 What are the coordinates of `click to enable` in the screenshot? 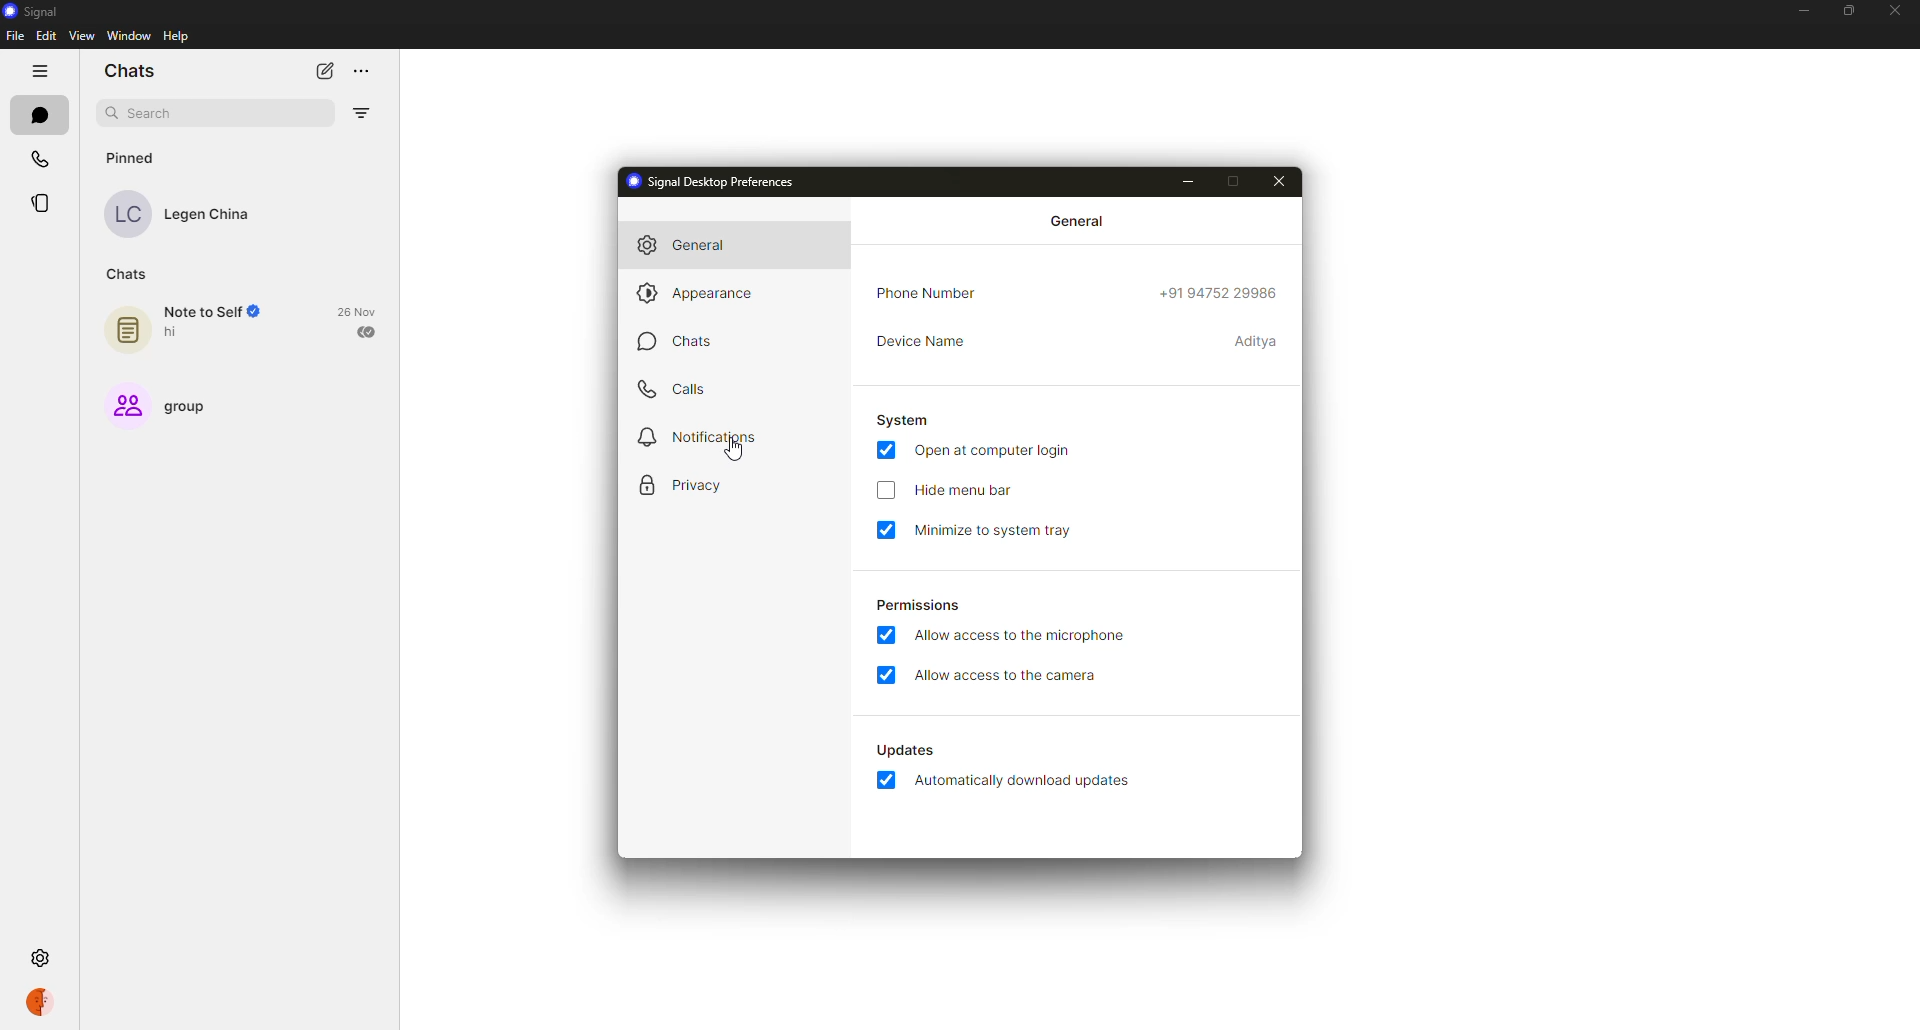 It's located at (885, 491).